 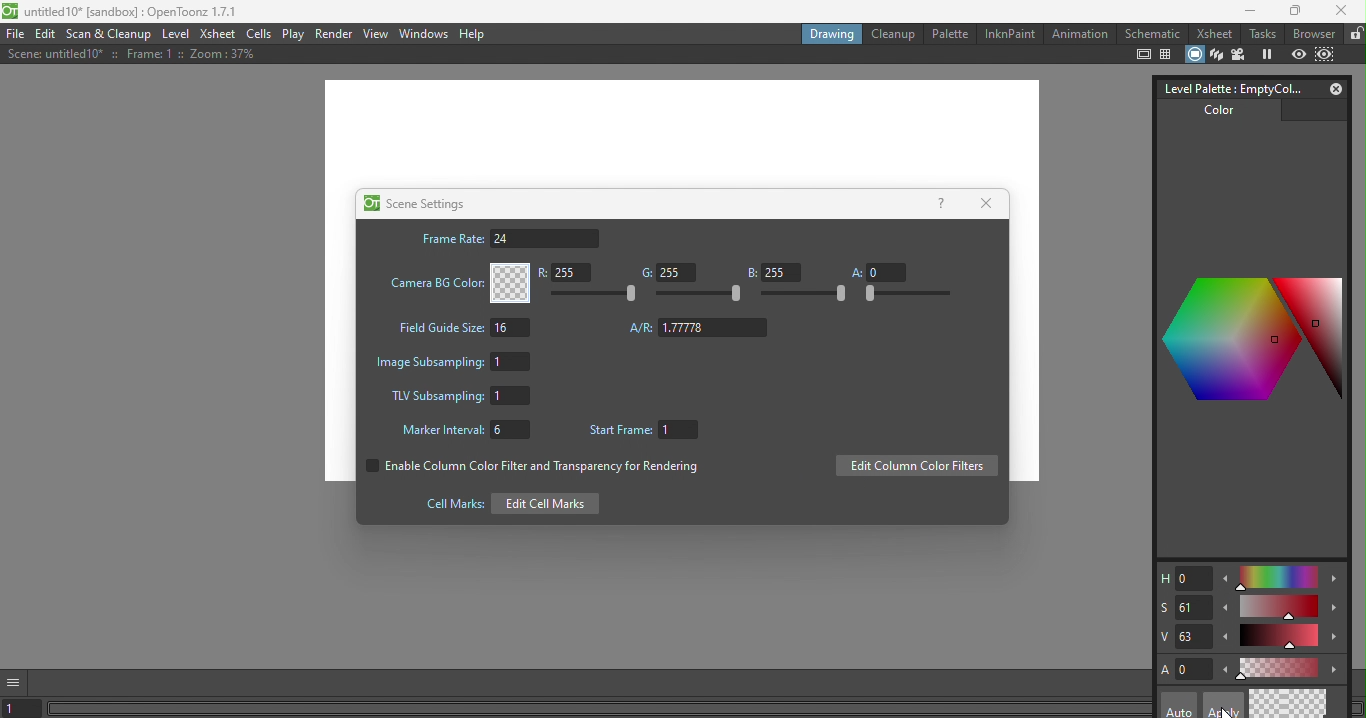 What do you see at coordinates (940, 202) in the screenshot?
I see `Help` at bounding box center [940, 202].